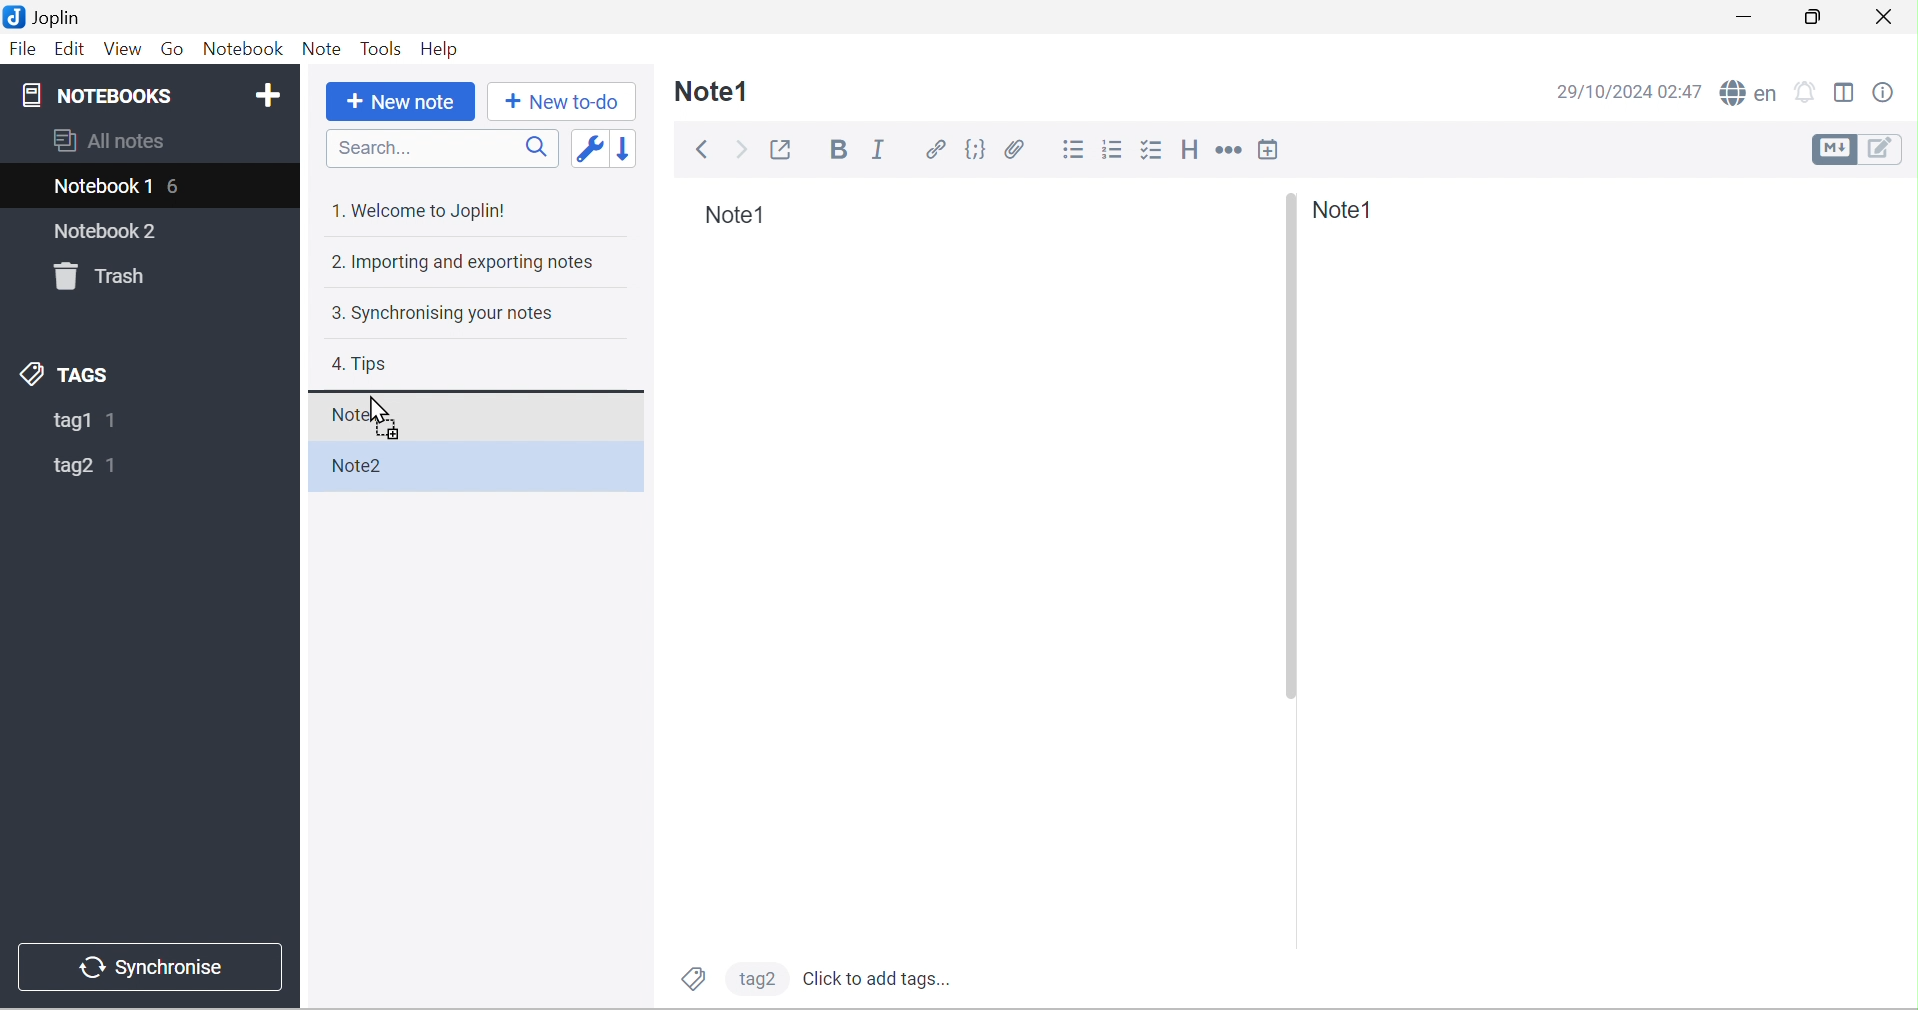  I want to click on Edit, so click(70, 51).